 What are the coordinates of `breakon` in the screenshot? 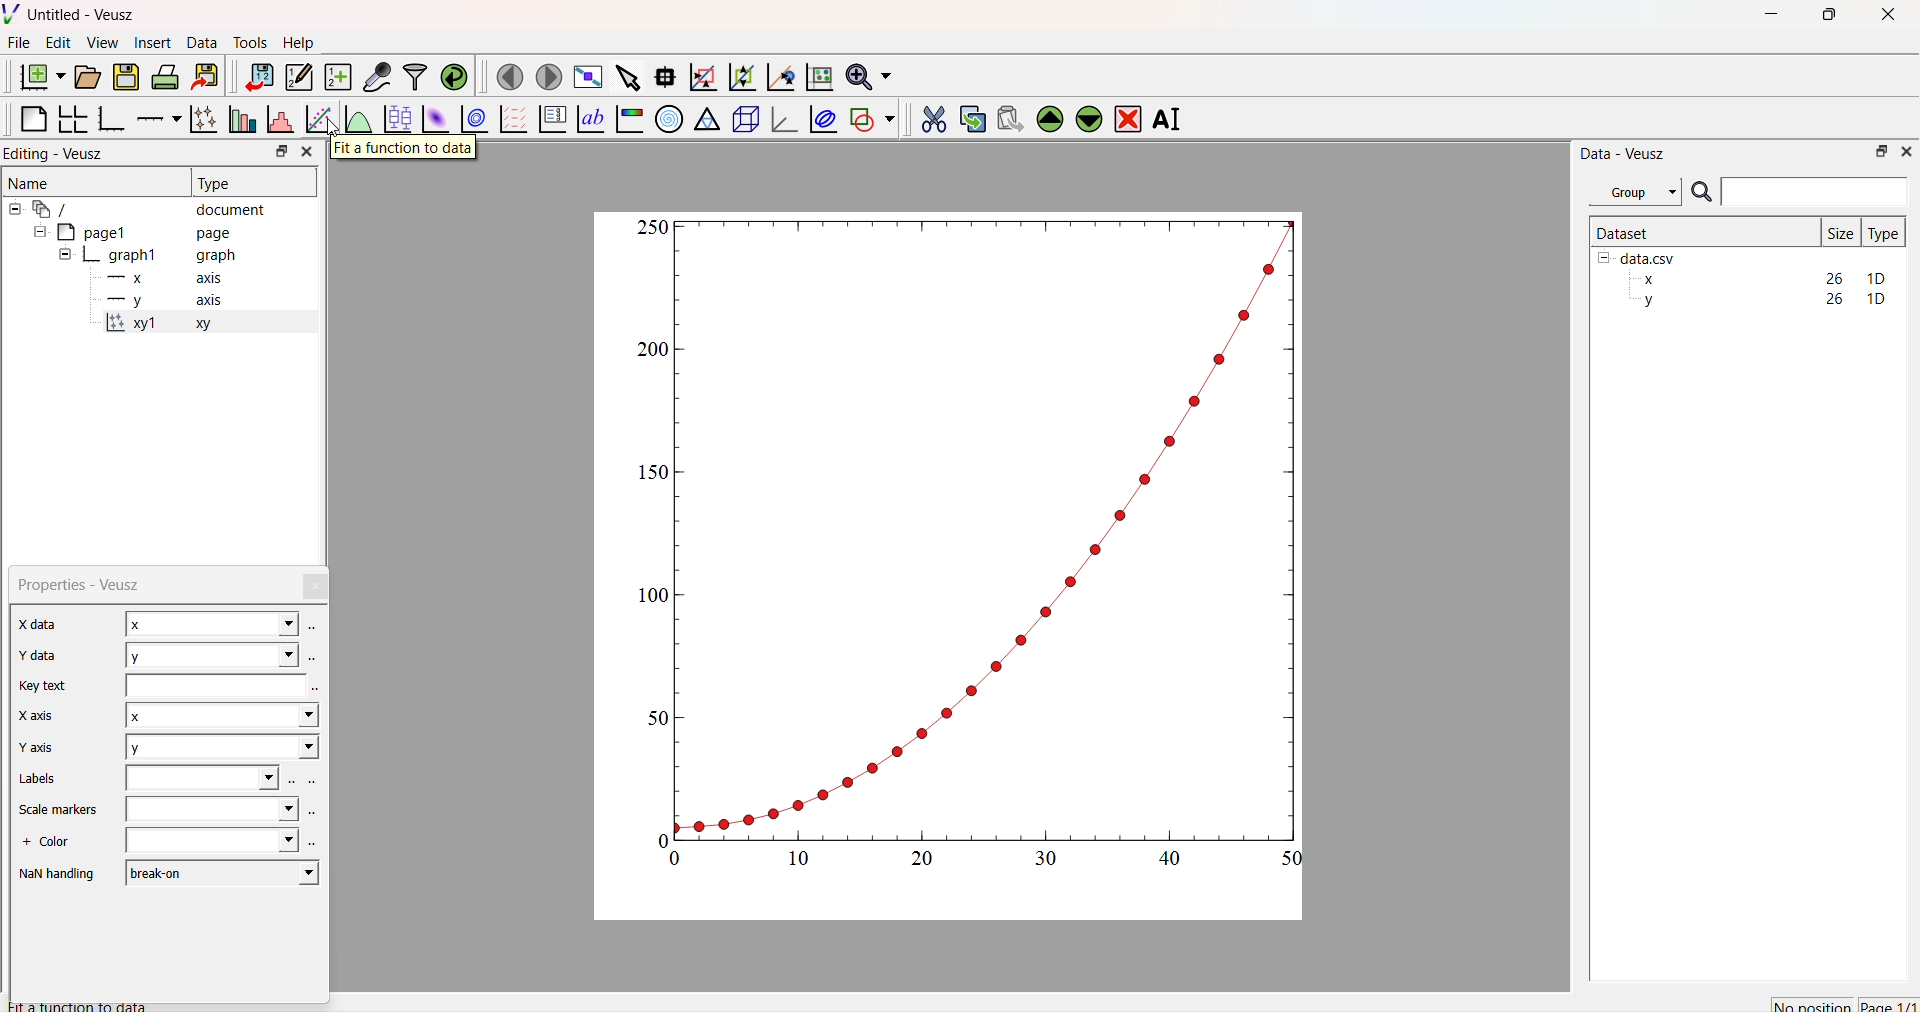 It's located at (221, 873).